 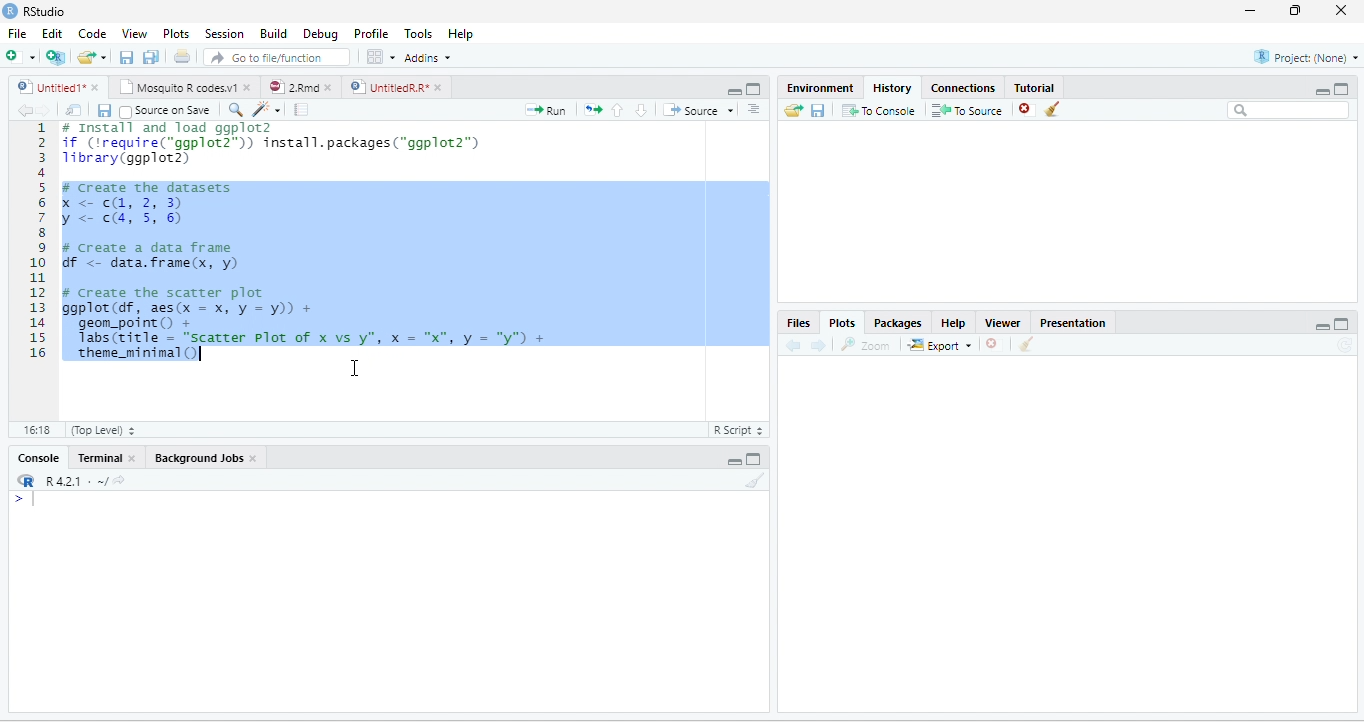 I want to click on Background Jobs, so click(x=197, y=459).